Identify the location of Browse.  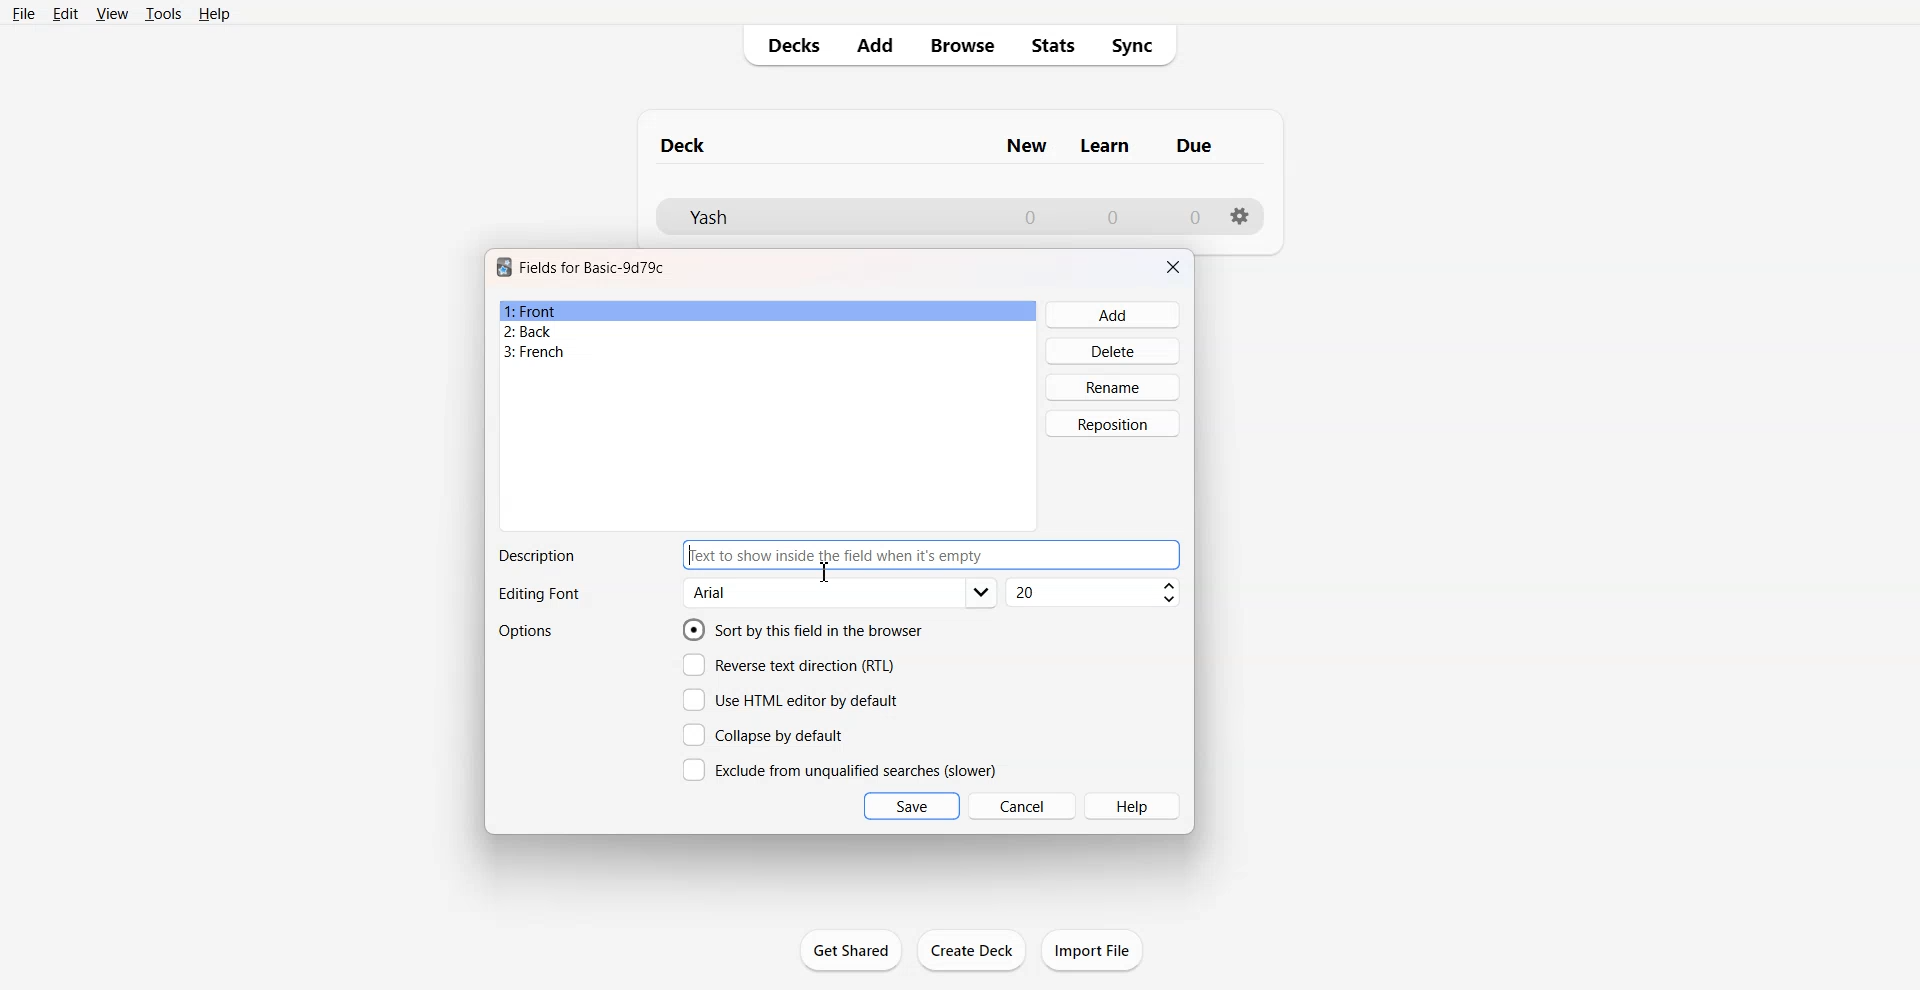
(961, 45).